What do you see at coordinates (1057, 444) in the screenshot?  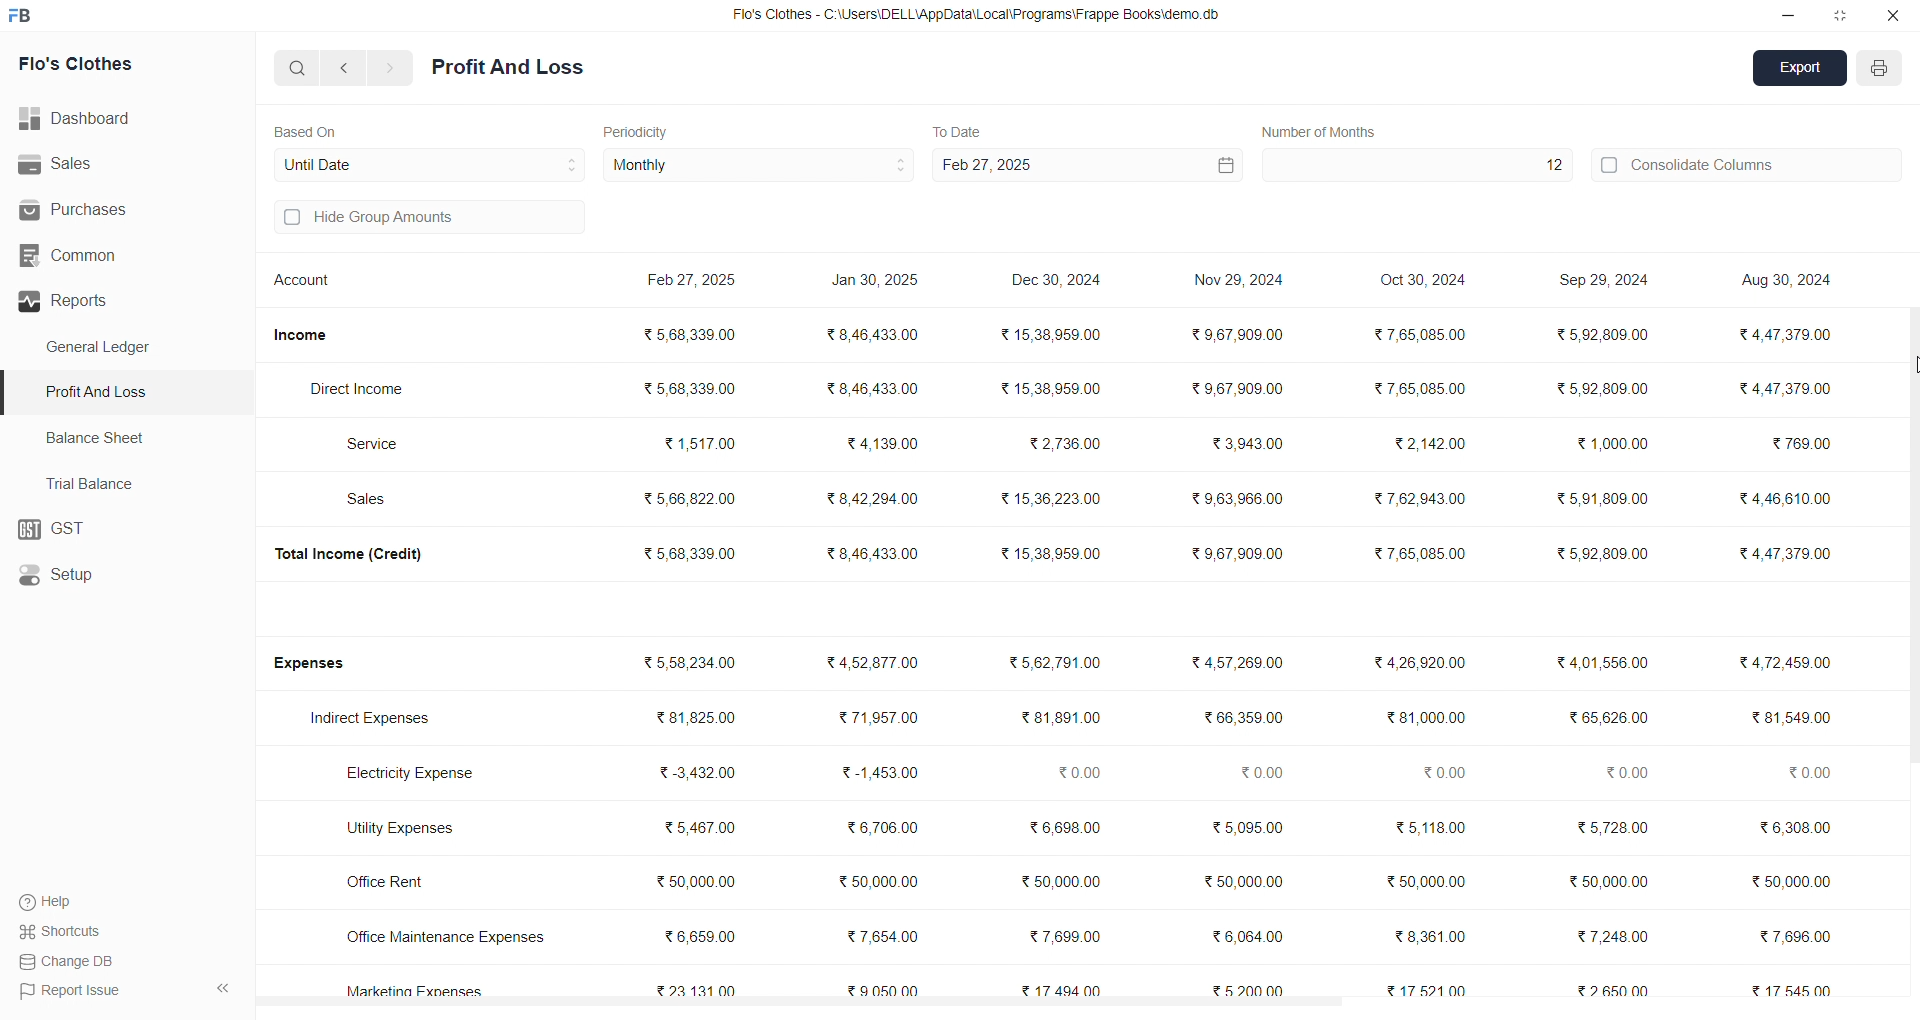 I see `₹2,736.00` at bounding box center [1057, 444].